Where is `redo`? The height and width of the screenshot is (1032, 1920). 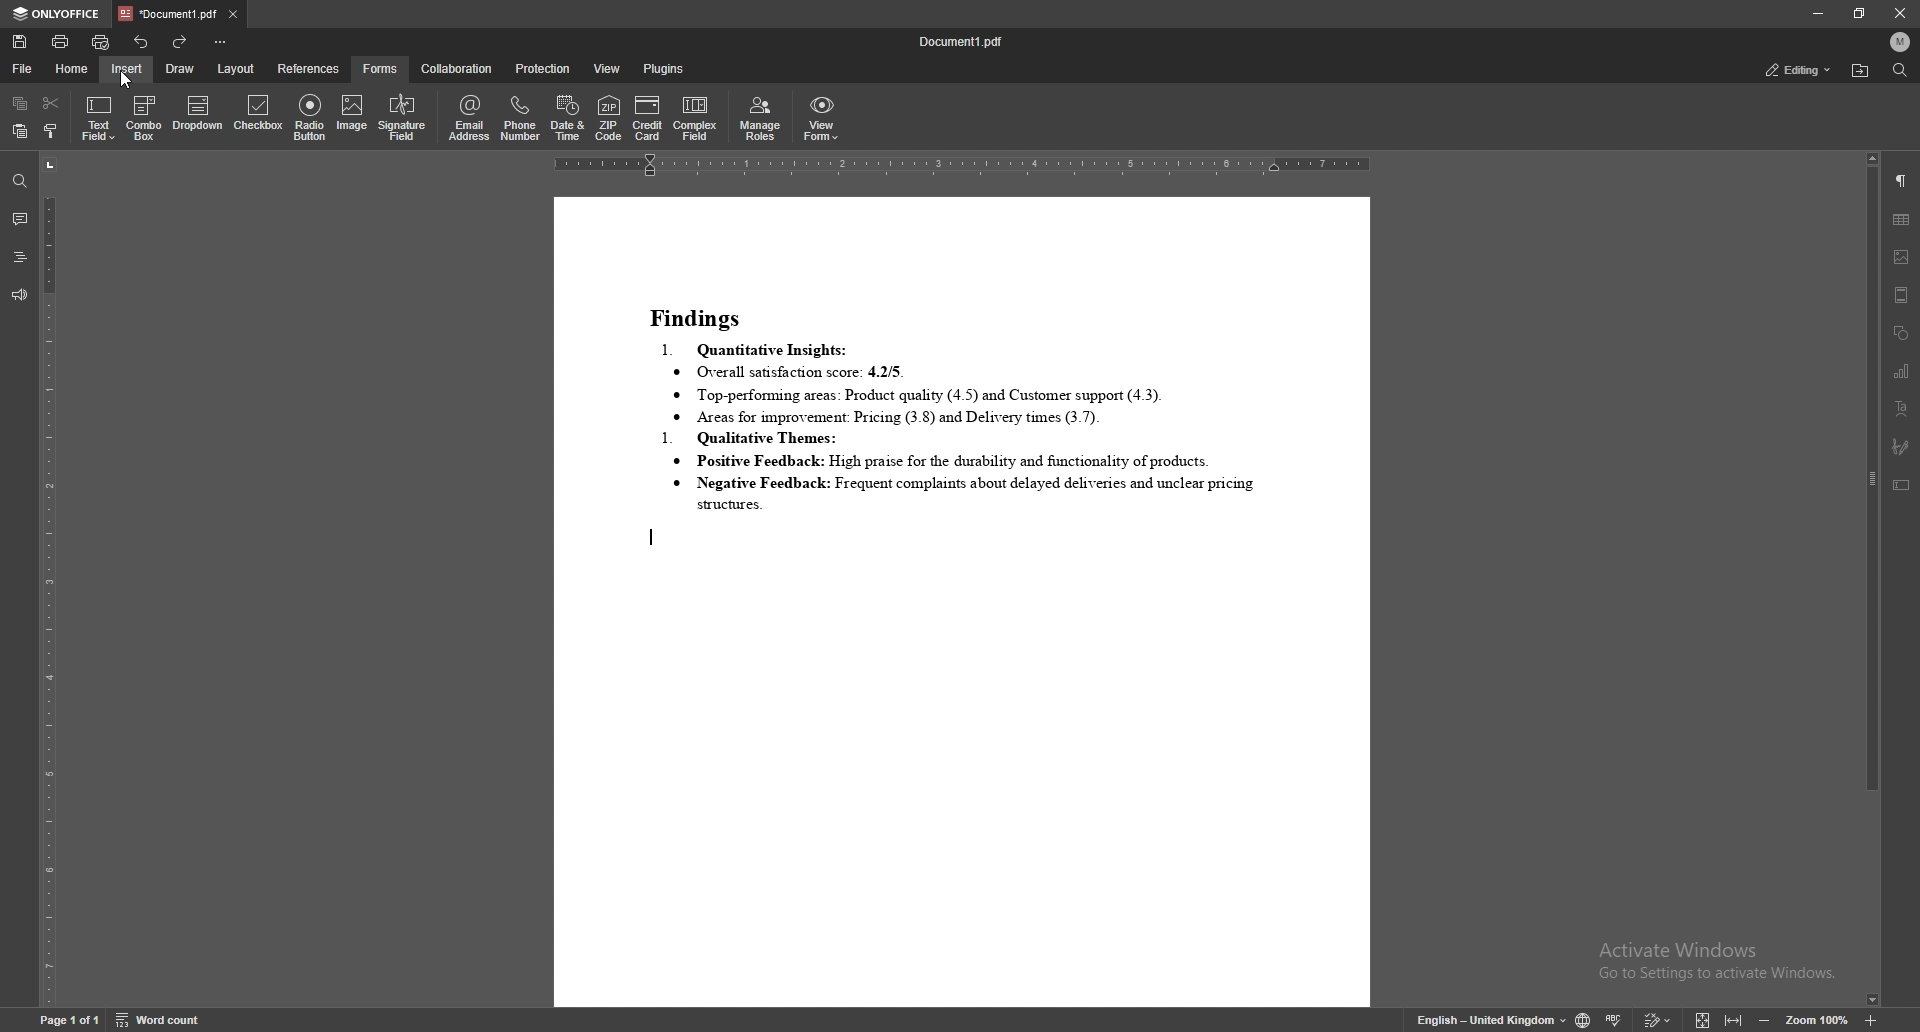 redo is located at coordinates (182, 41).